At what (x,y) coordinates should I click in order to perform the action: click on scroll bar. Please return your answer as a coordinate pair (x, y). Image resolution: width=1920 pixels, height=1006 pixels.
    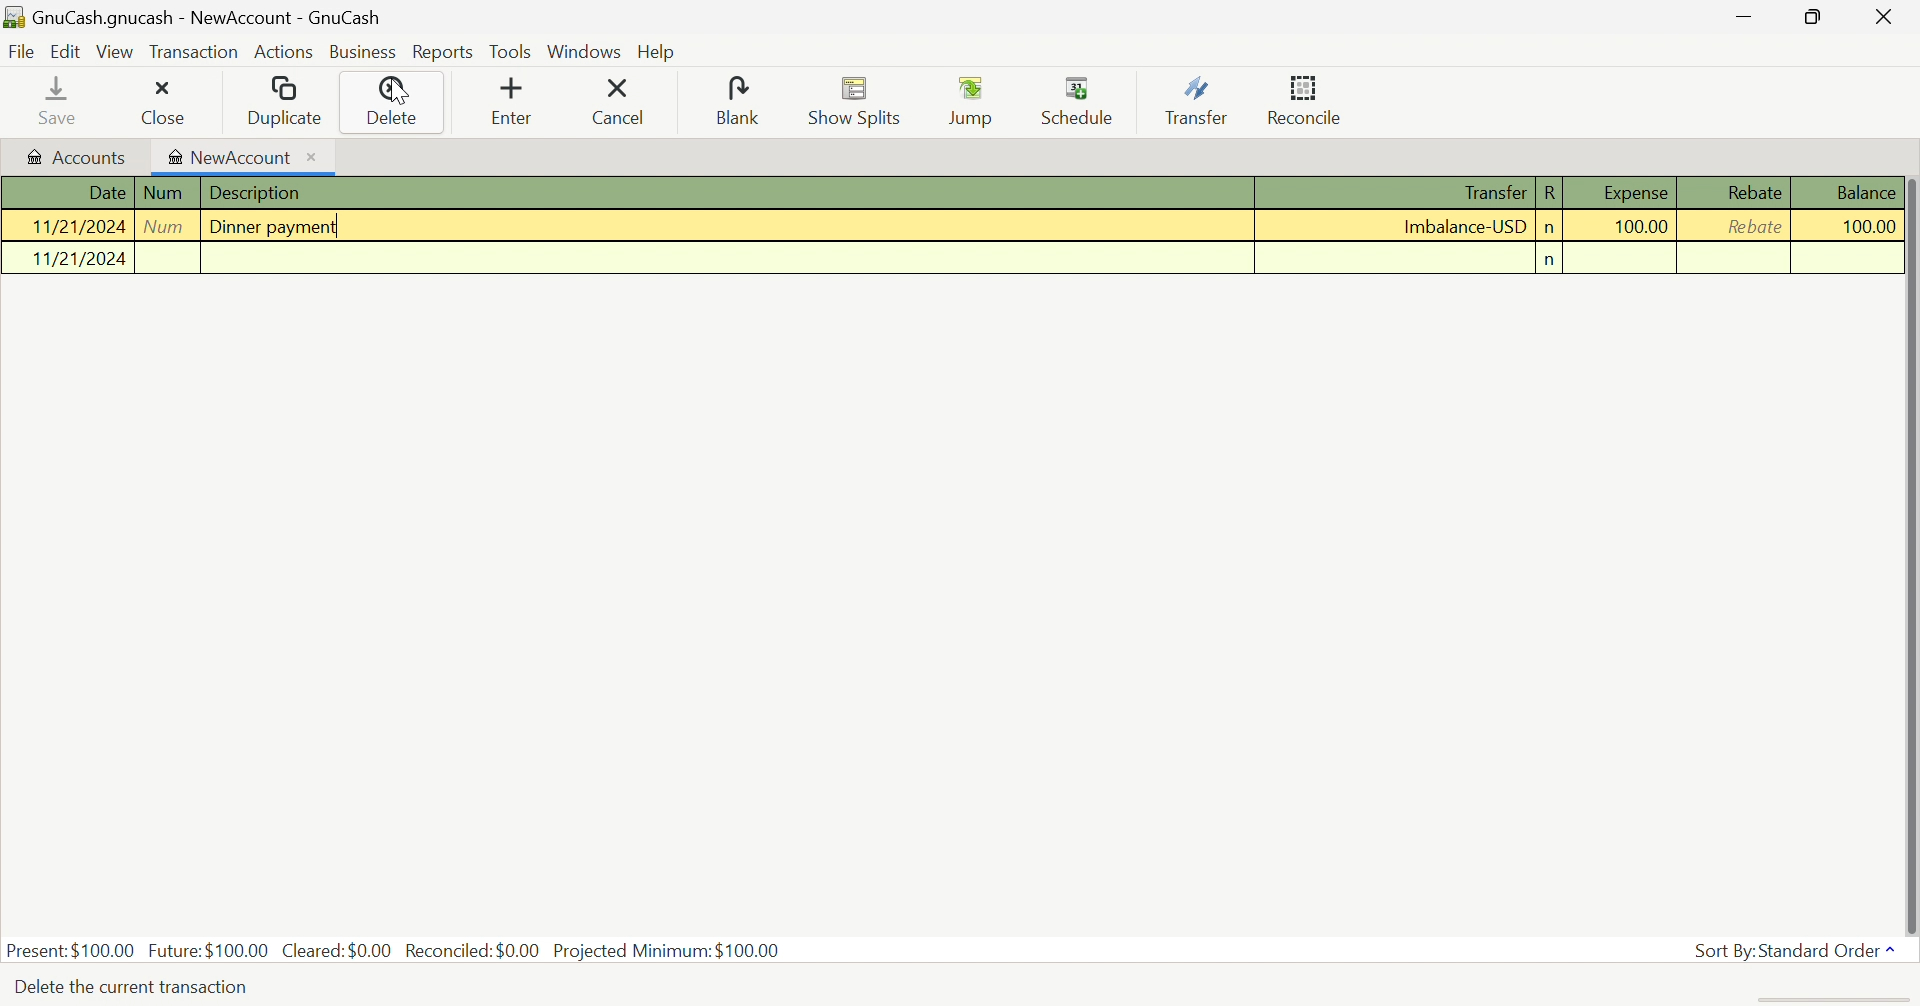
    Looking at the image, I should click on (1908, 558).